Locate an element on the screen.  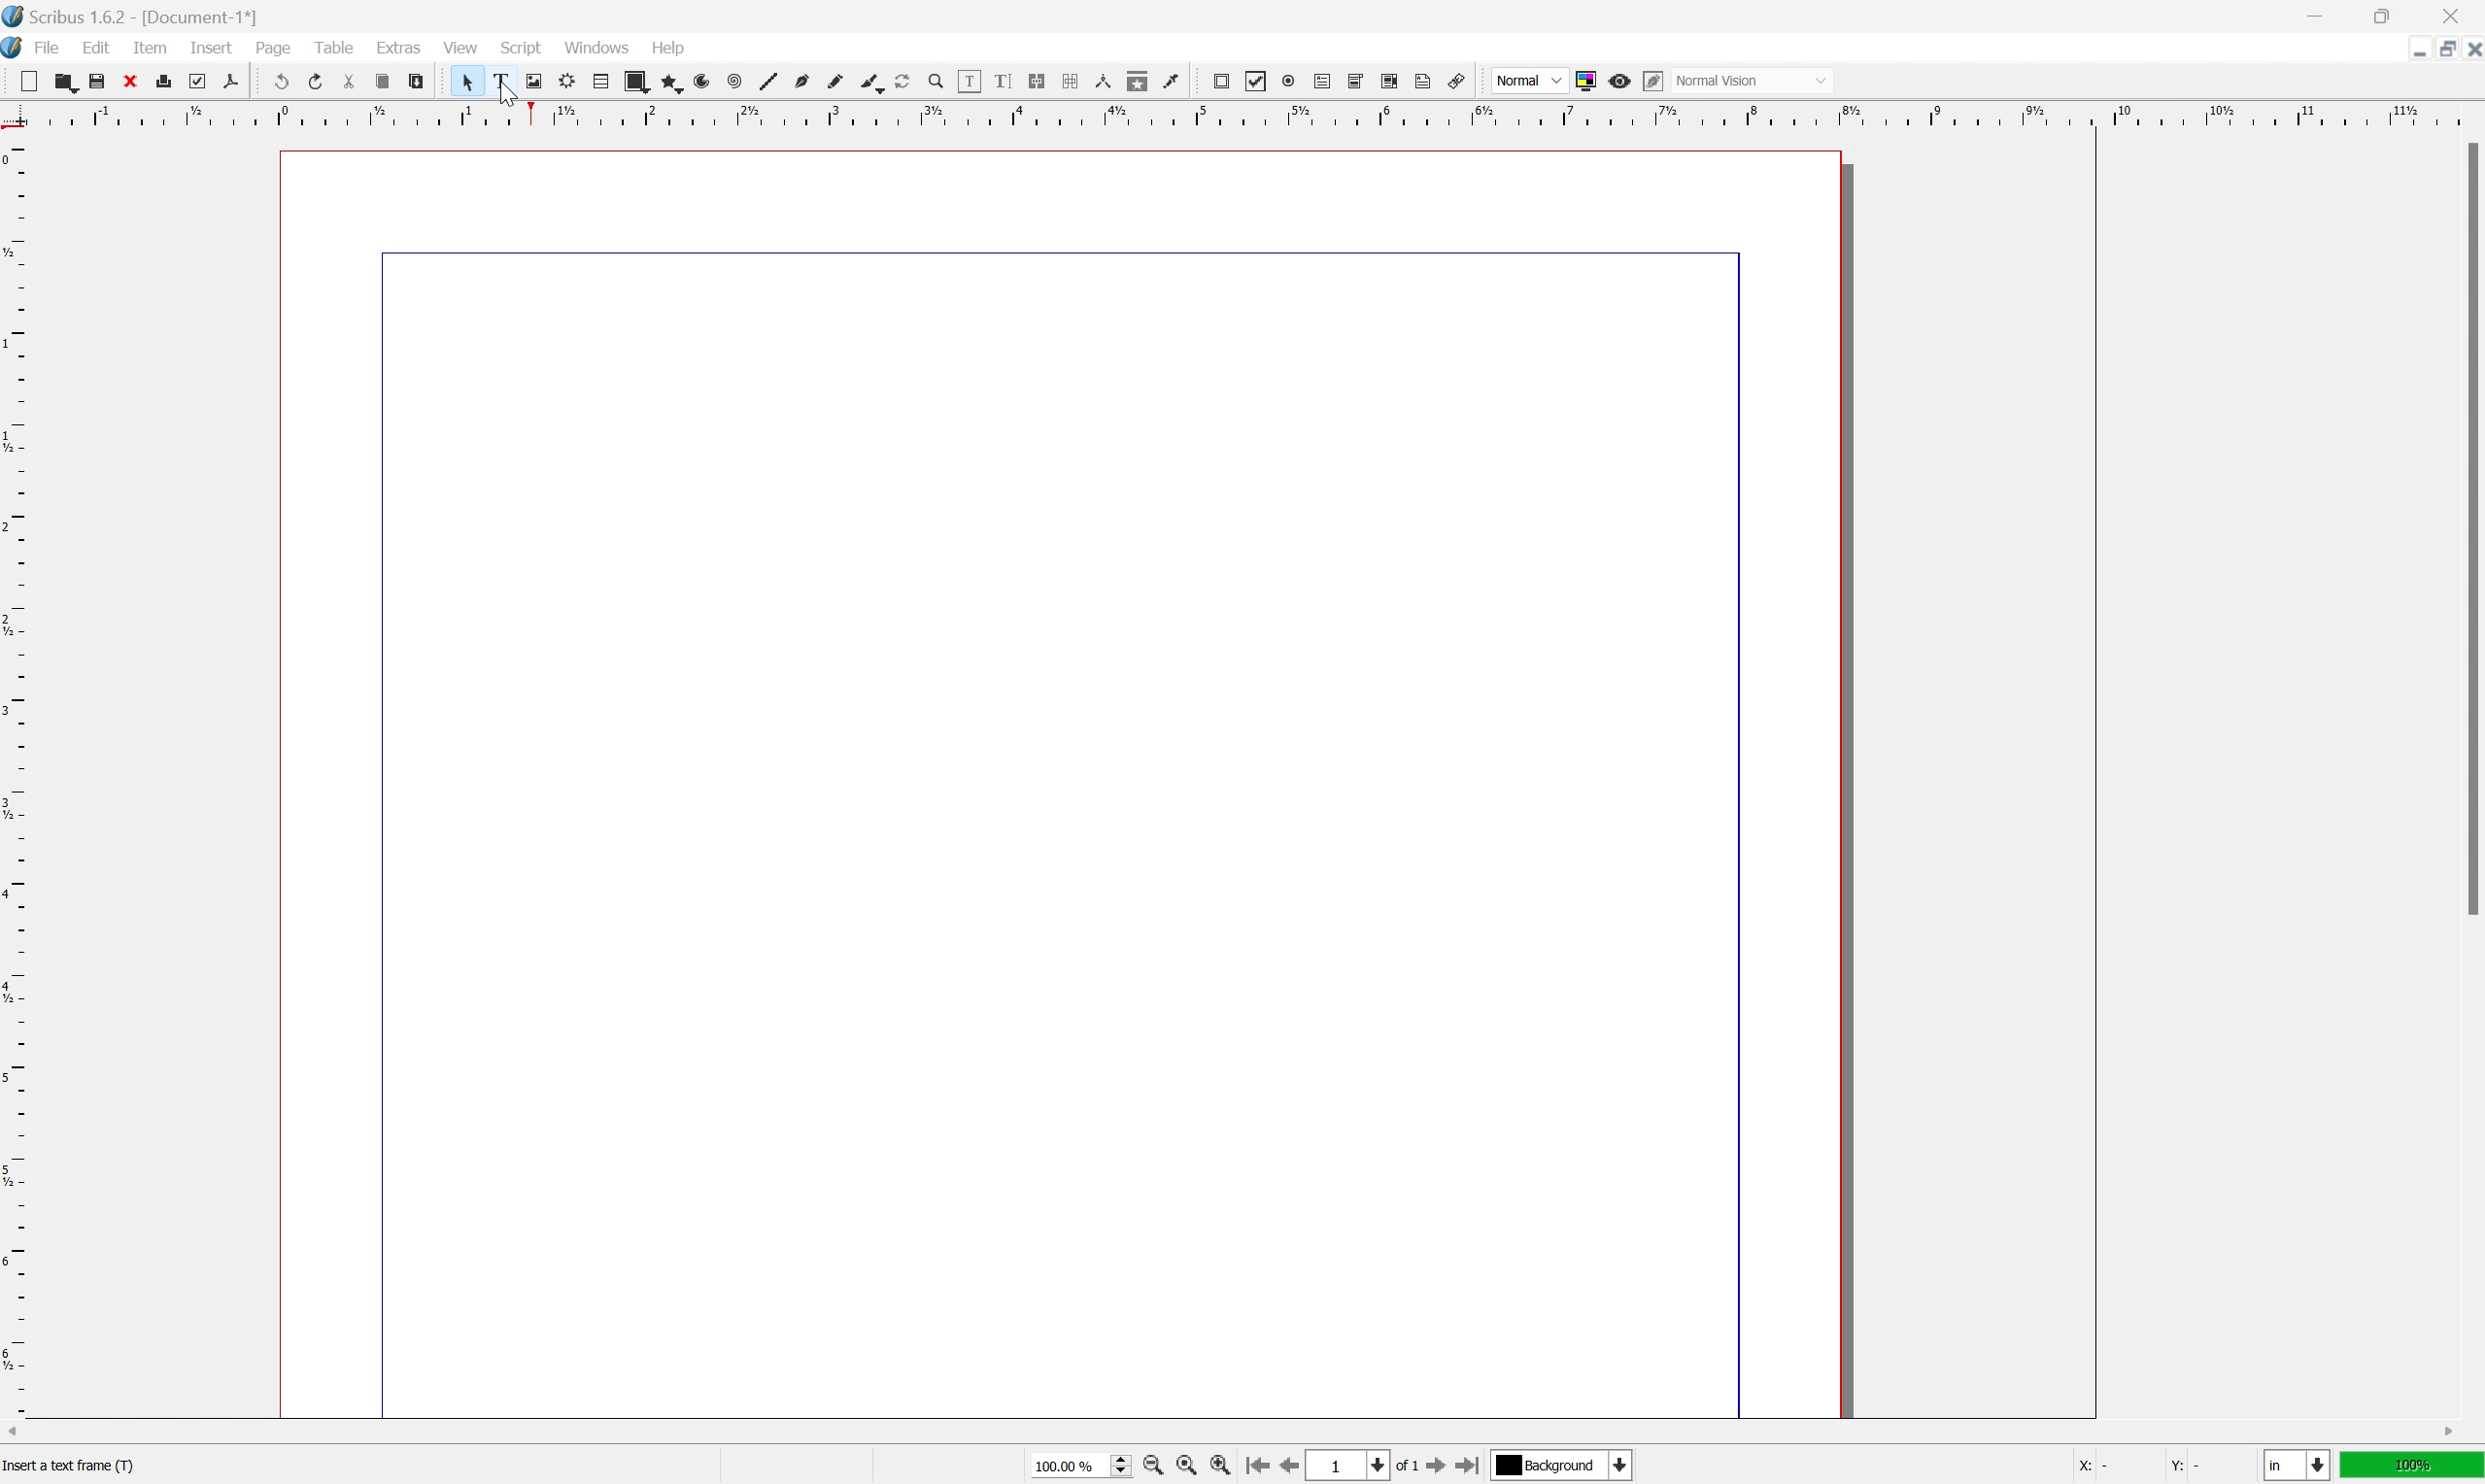
page is located at coordinates (275, 48).